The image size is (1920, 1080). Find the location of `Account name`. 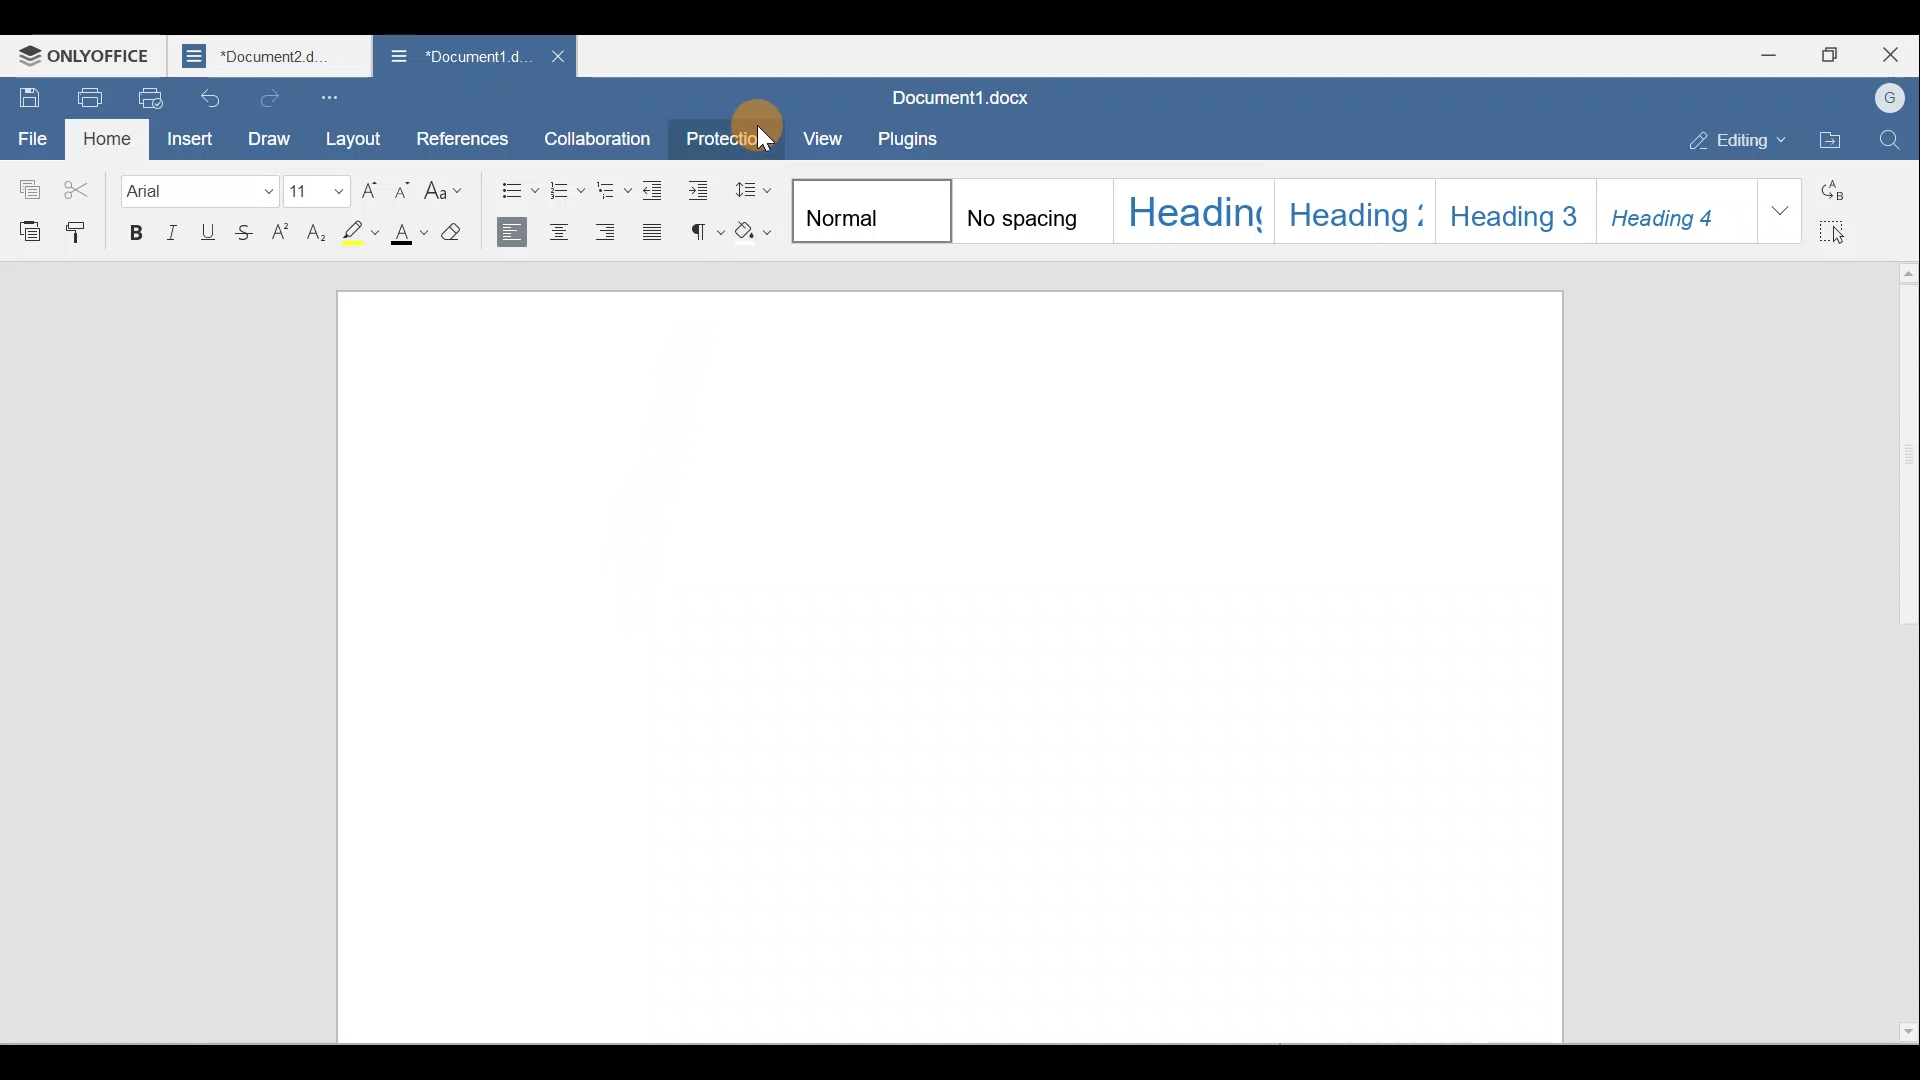

Account name is located at coordinates (1894, 96).